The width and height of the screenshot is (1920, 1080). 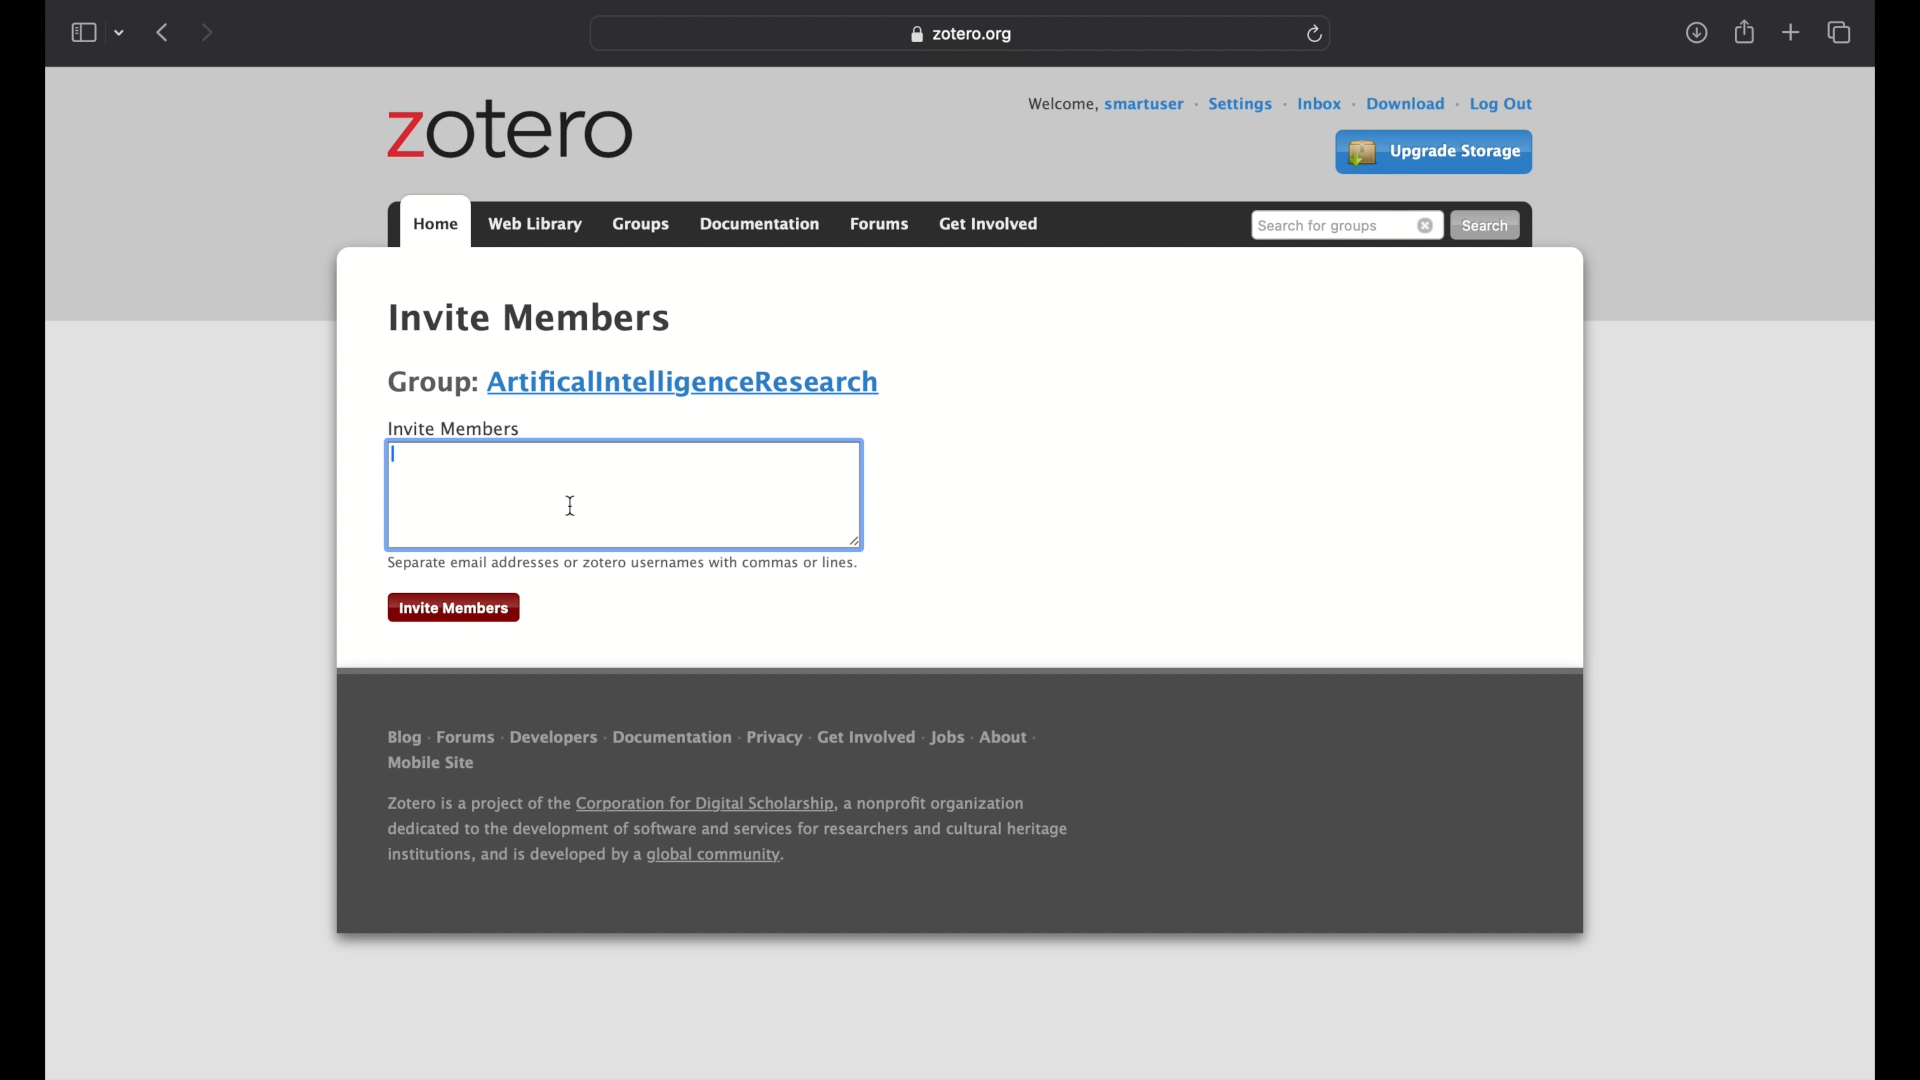 I want to click on artificialintelligenceresearch, so click(x=691, y=384).